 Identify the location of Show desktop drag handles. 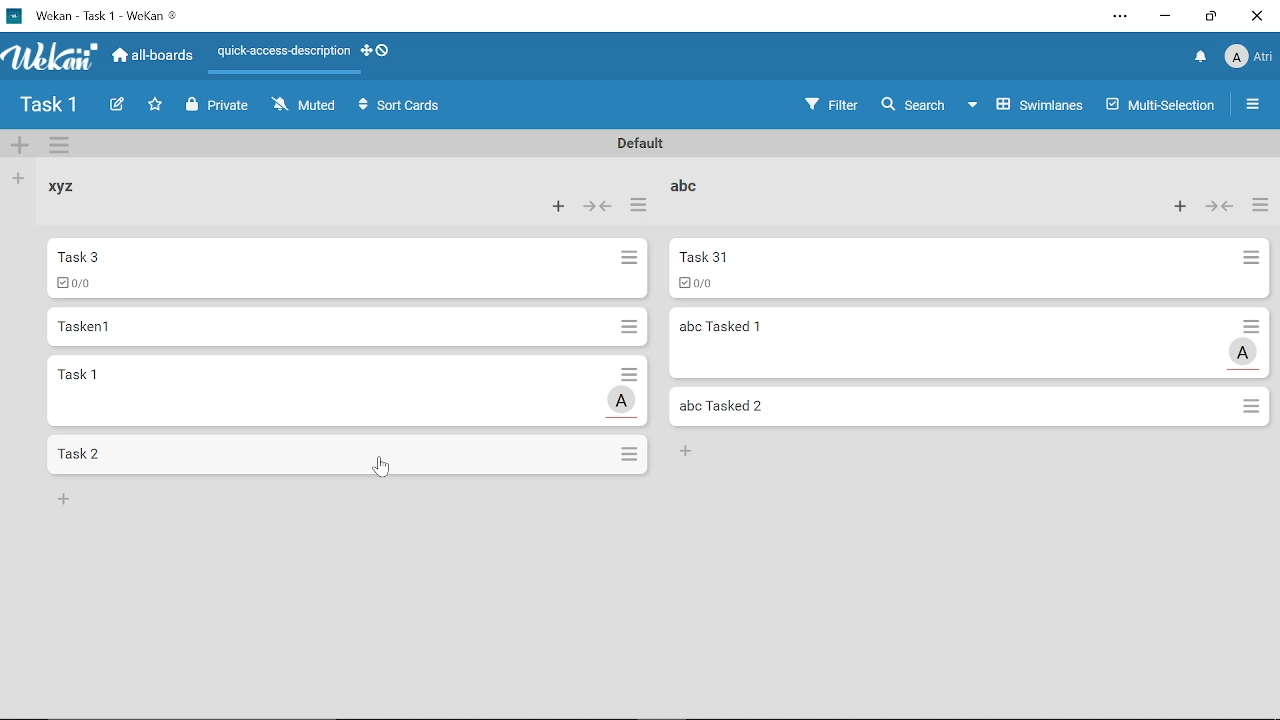
(365, 51).